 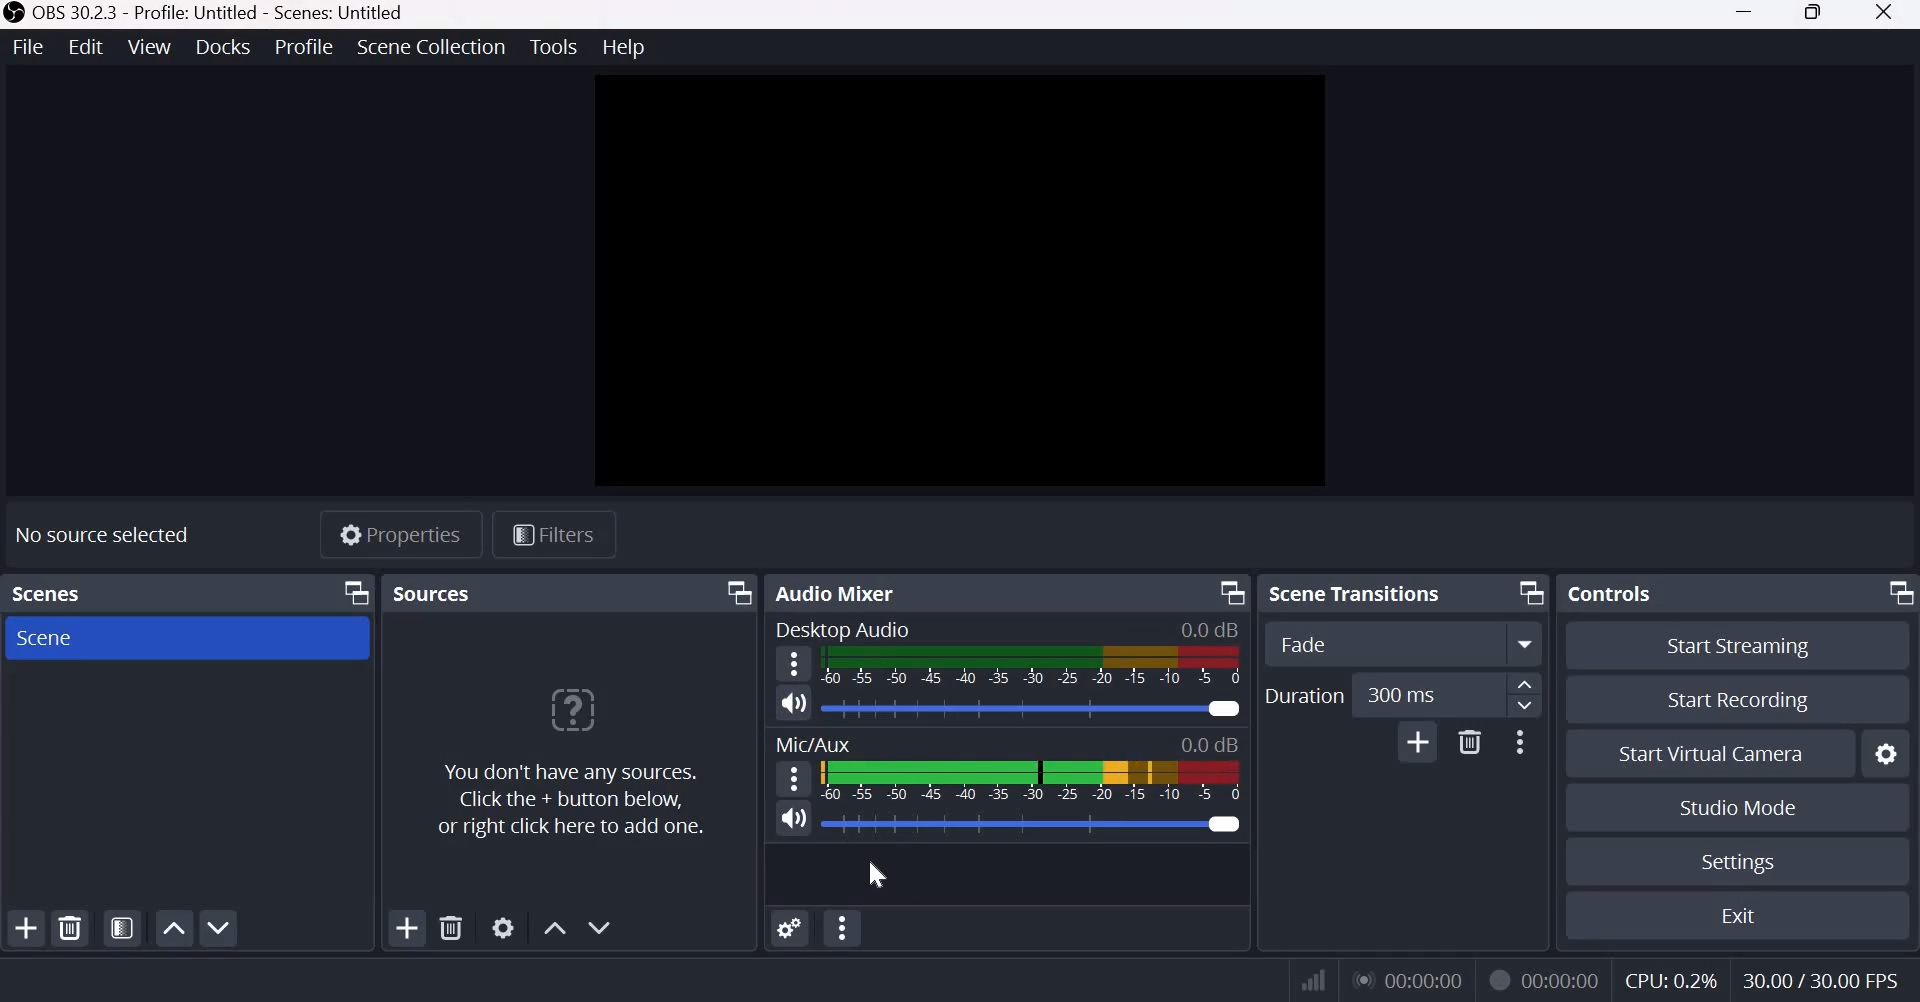 What do you see at coordinates (69, 928) in the screenshot?
I see `Remove selected scene` at bounding box center [69, 928].